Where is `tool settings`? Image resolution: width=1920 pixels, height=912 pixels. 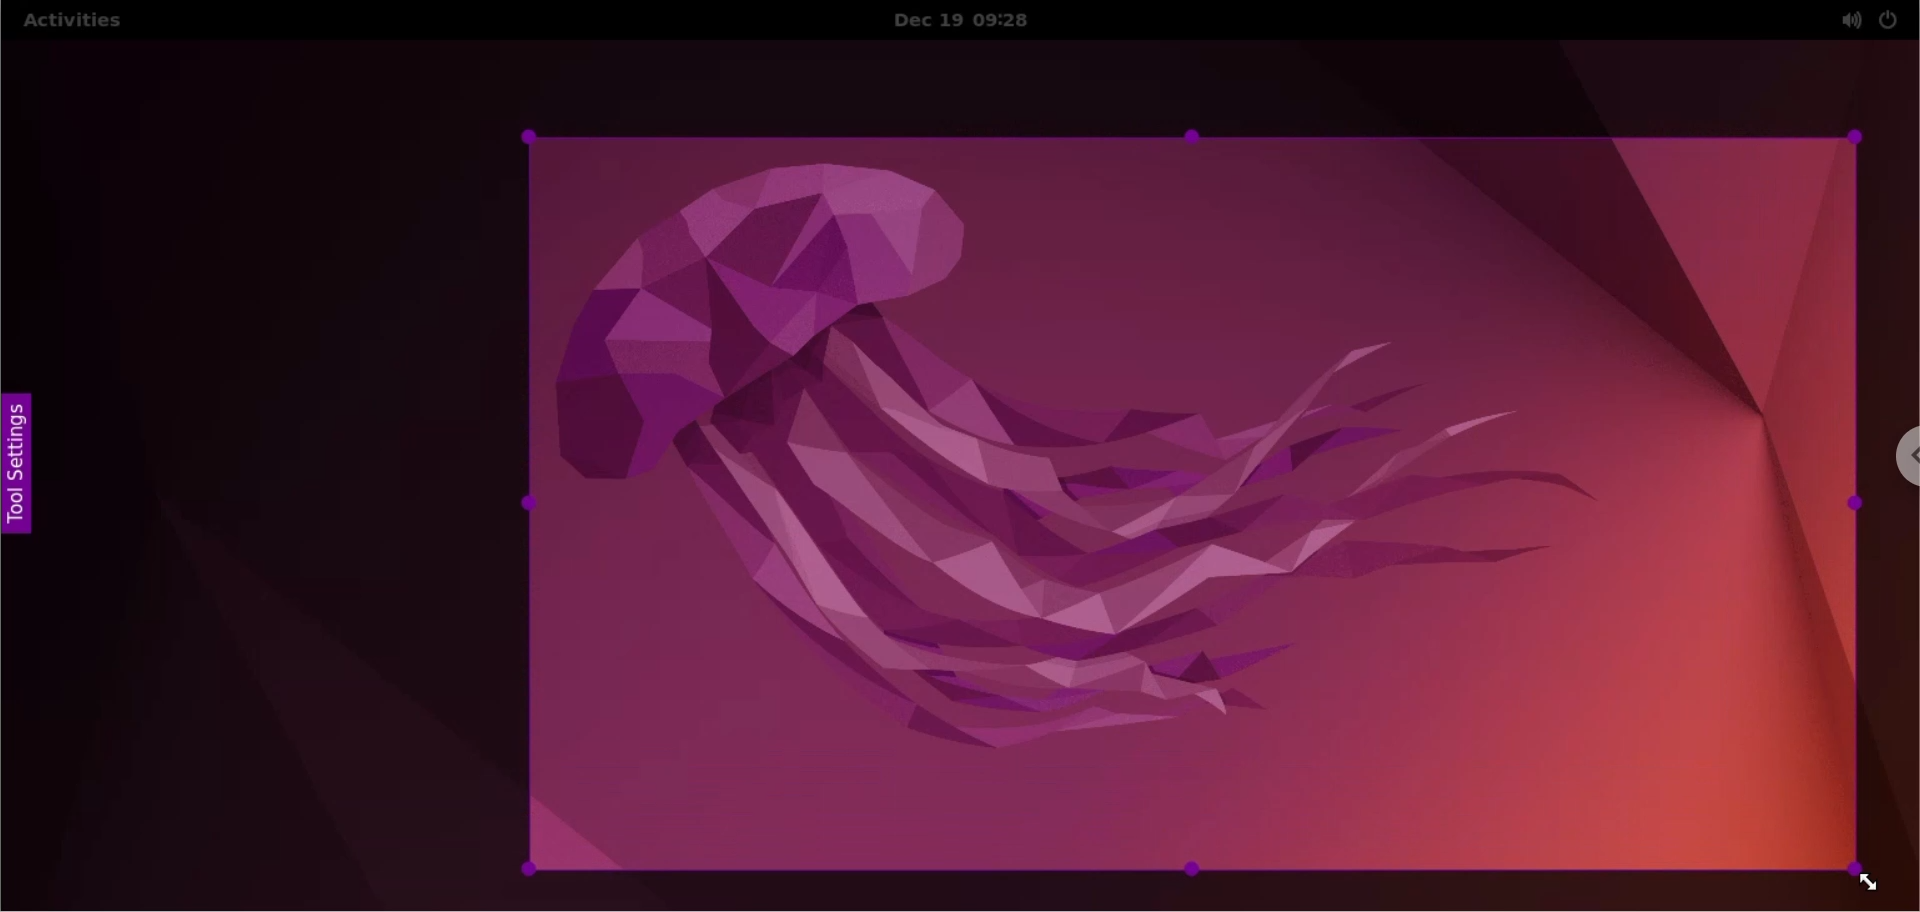
tool settings is located at coordinates (23, 470).